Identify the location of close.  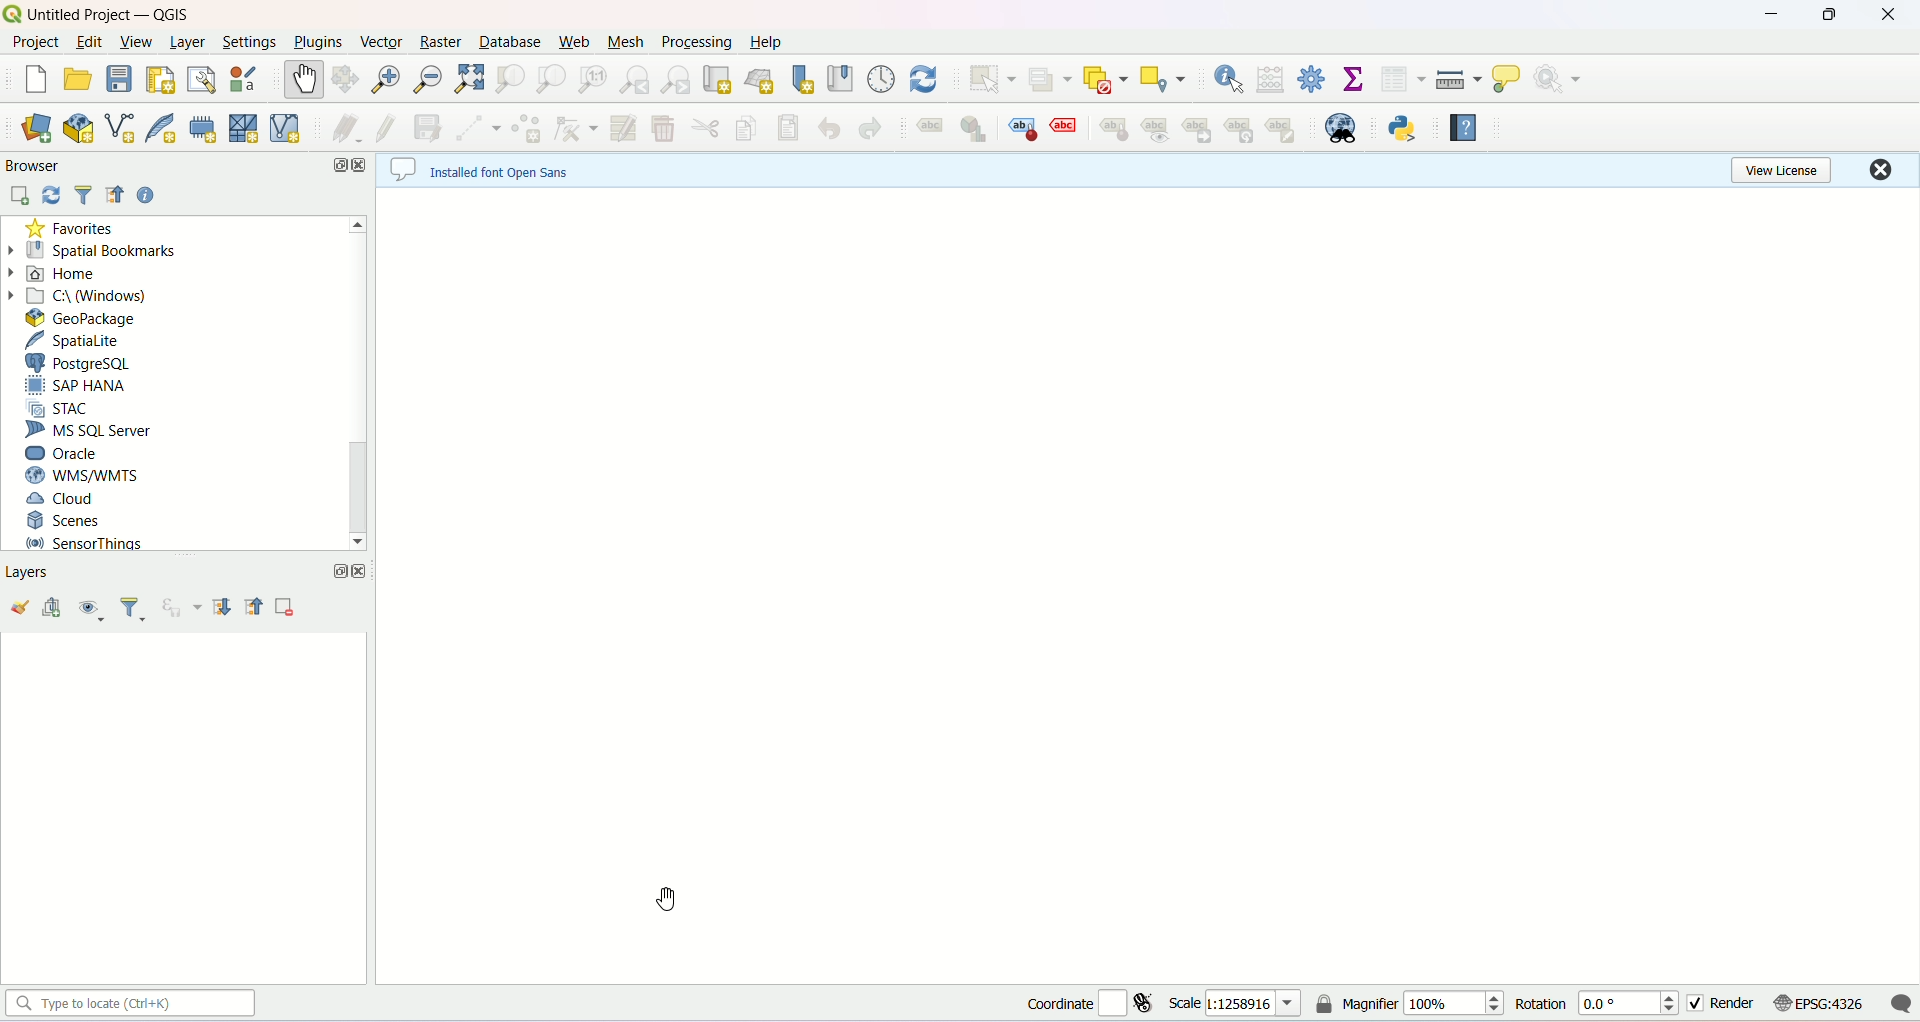
(362, 167).